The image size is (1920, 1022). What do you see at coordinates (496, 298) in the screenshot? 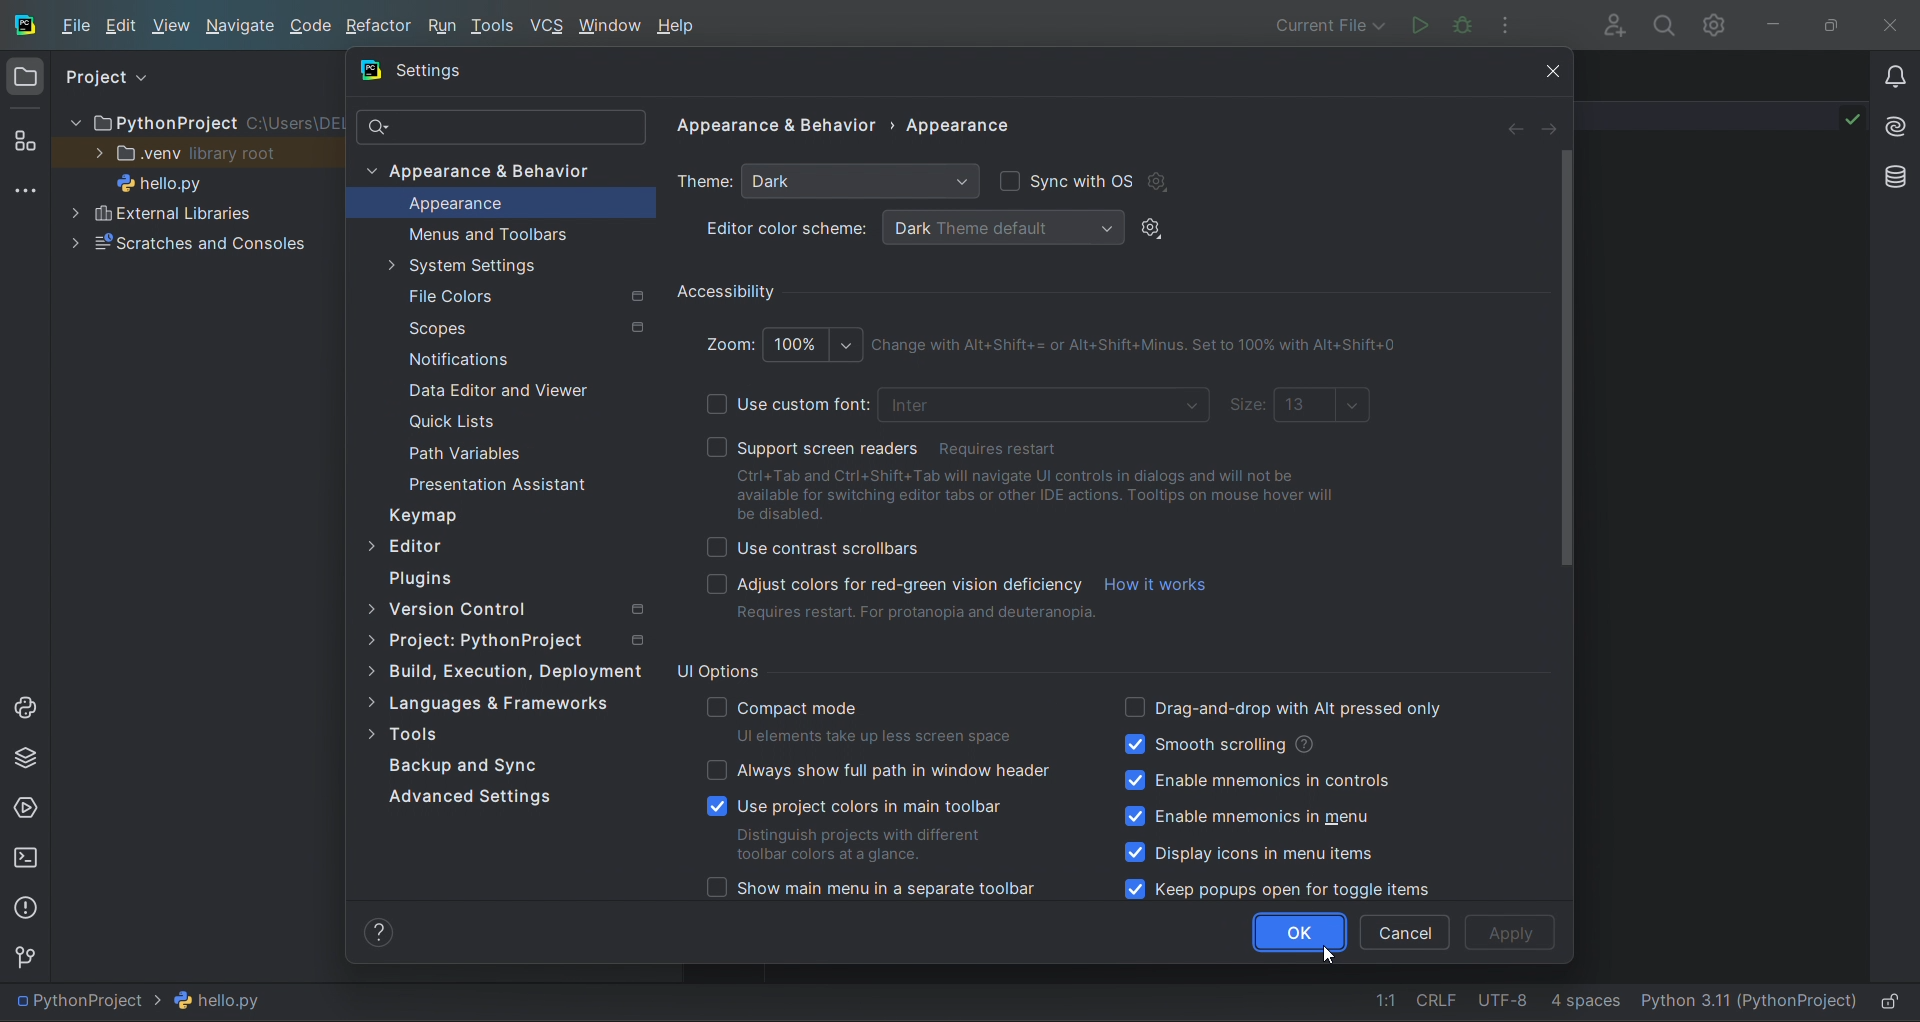
I see `File Colors` at bounding box center [496, 298].